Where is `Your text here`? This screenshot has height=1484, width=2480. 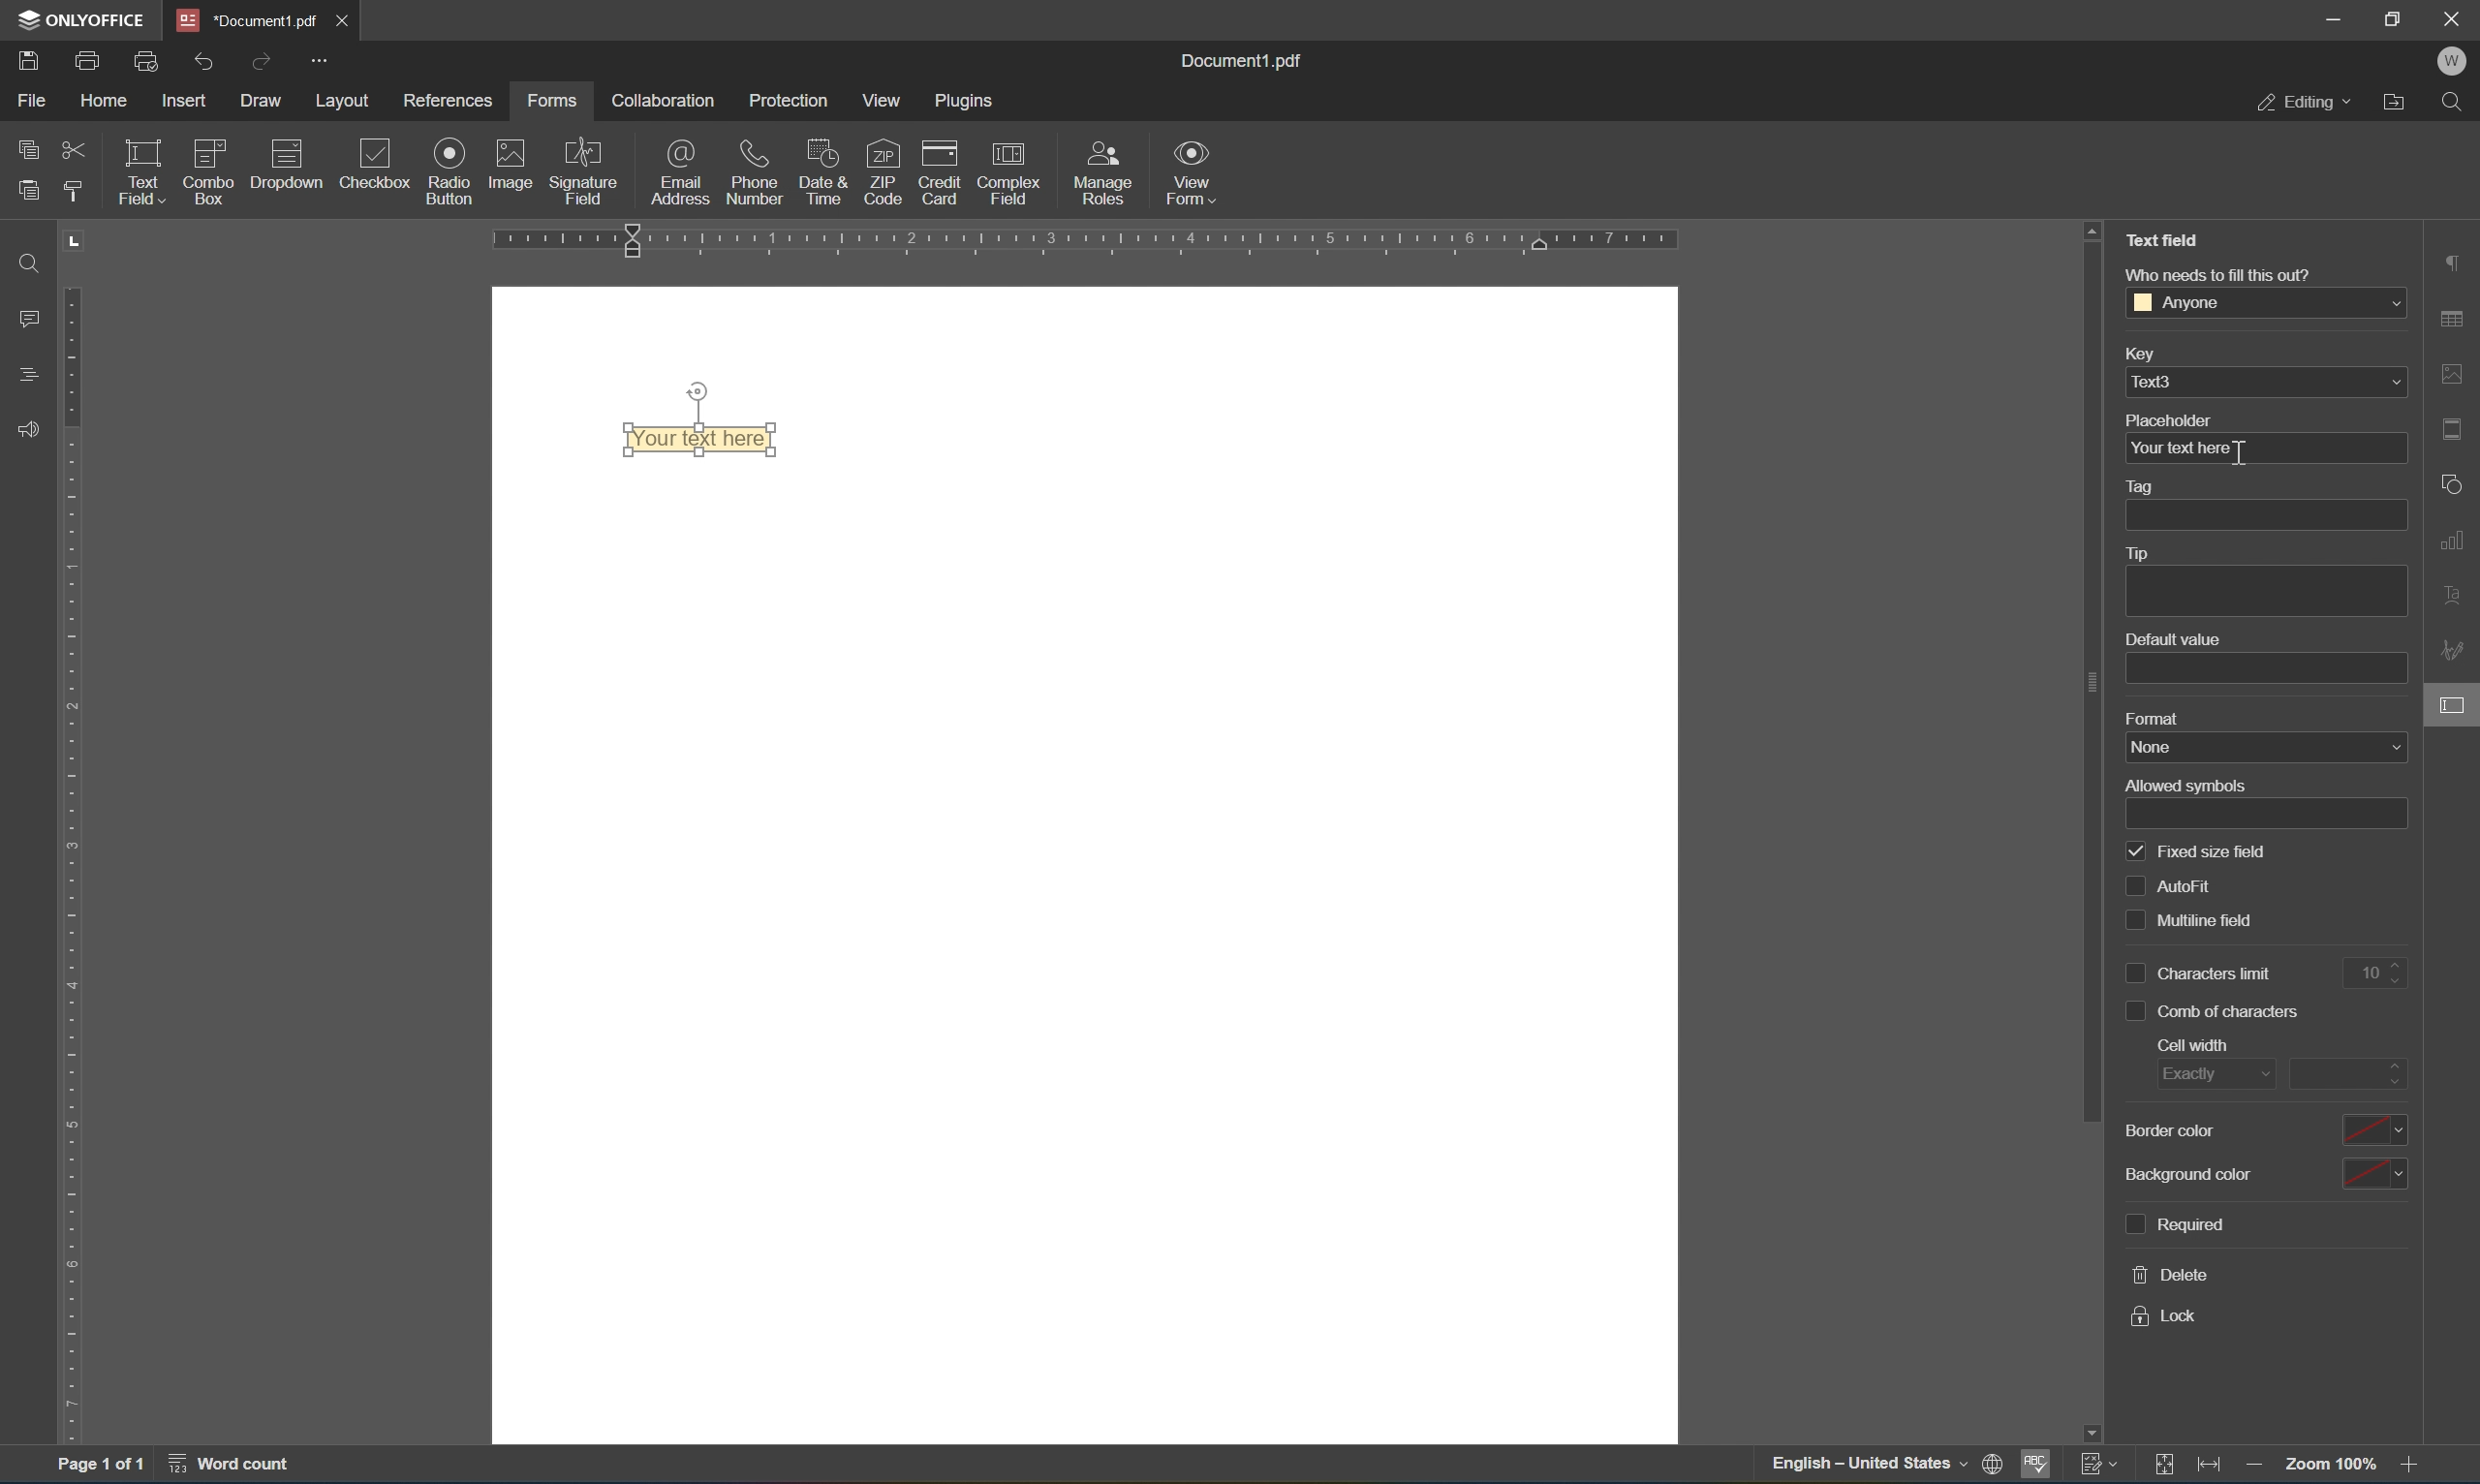
Your text here is located at coordinates (702, 439).